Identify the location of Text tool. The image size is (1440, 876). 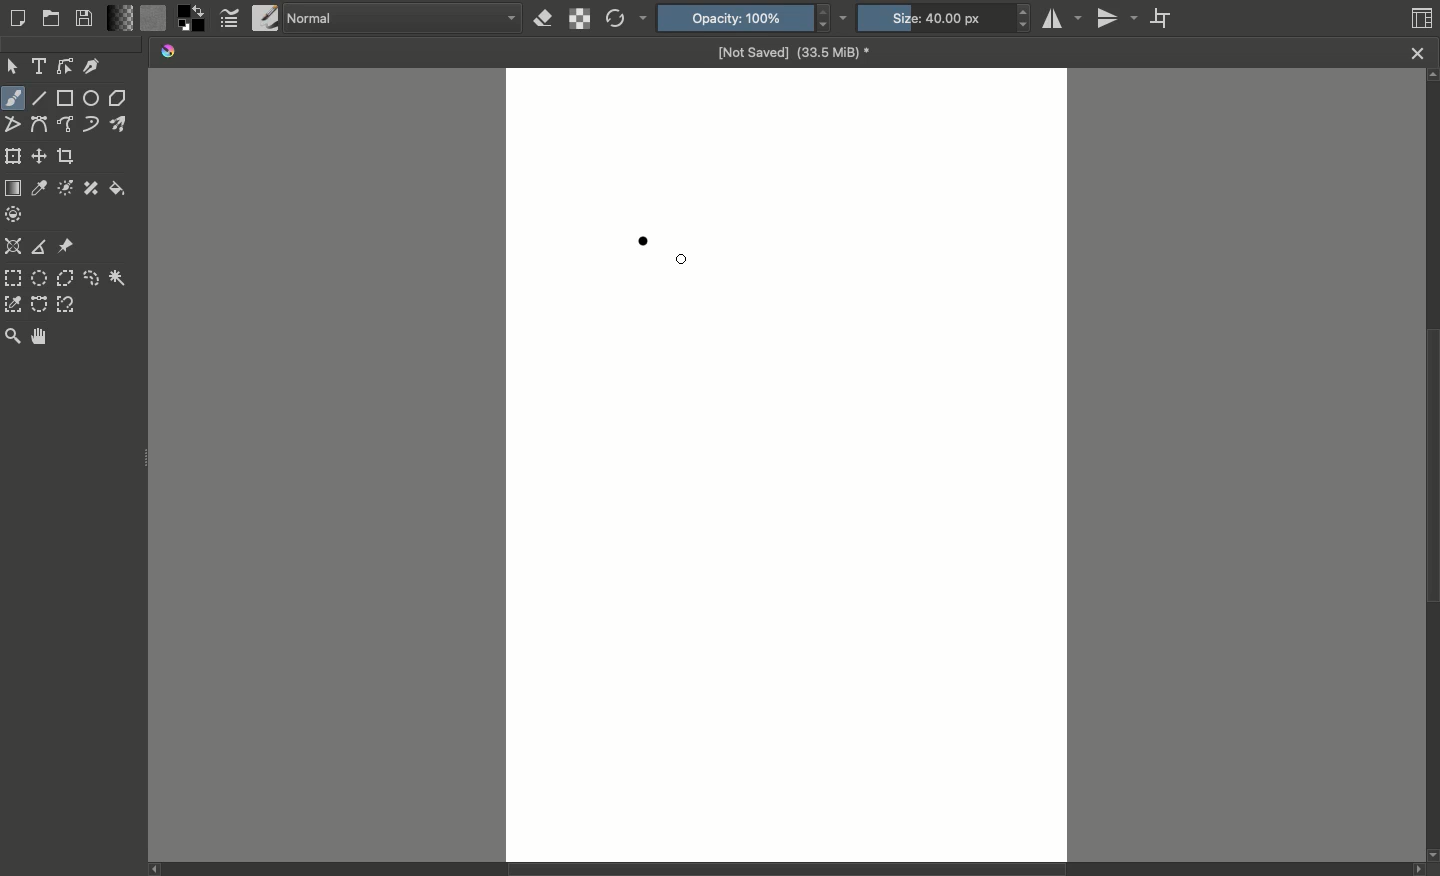
(40, 66).